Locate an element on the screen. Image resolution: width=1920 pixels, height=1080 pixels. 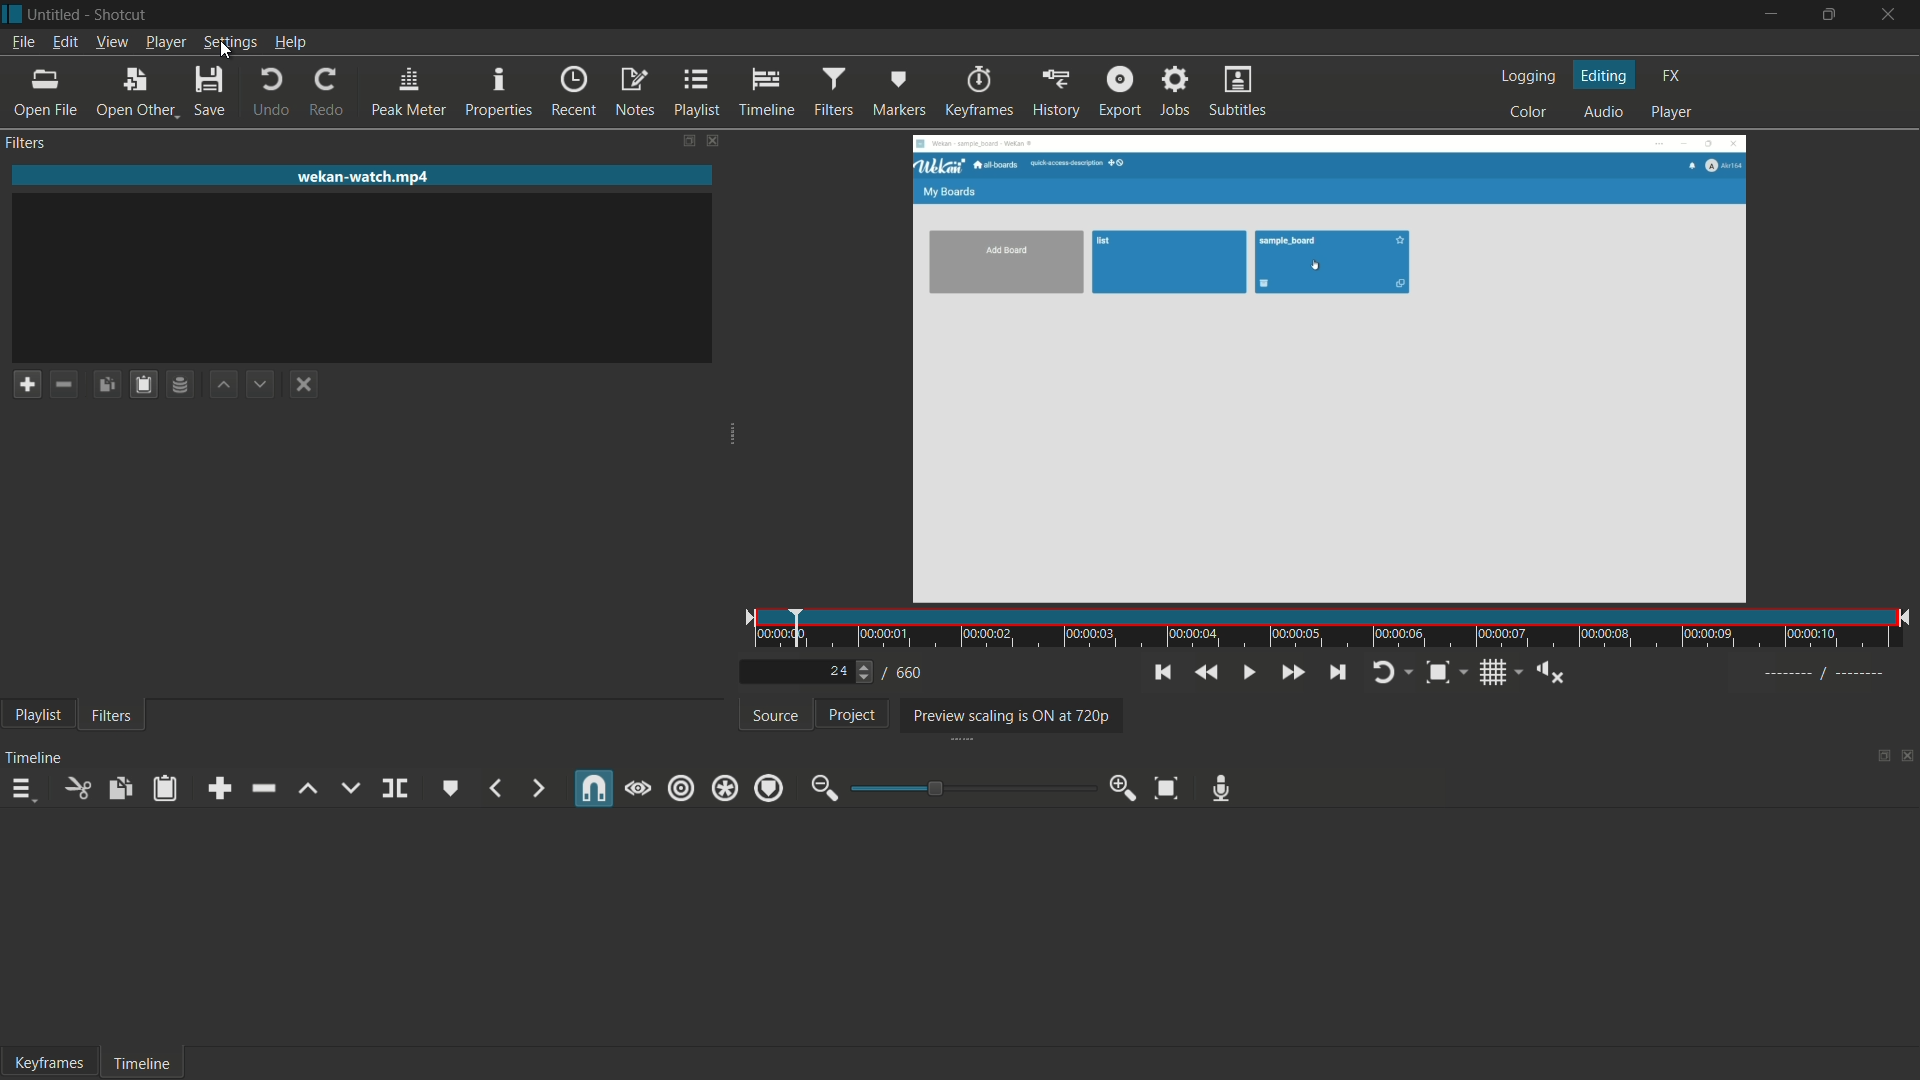
keyframes is located at coordinates (52, 1064).